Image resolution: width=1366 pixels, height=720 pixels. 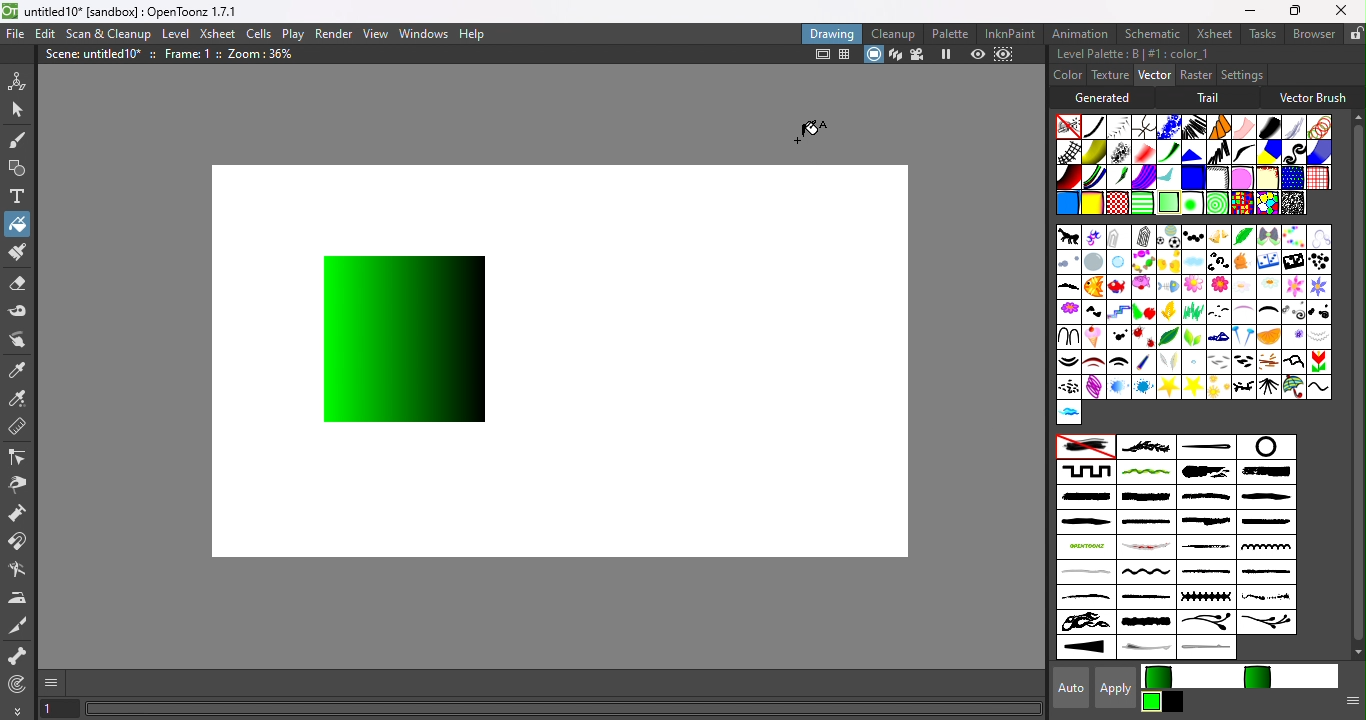 What do you see at coordinates (17, 108) in the screenshot?
I see `Selection tool` at bounding box center [17, 108].